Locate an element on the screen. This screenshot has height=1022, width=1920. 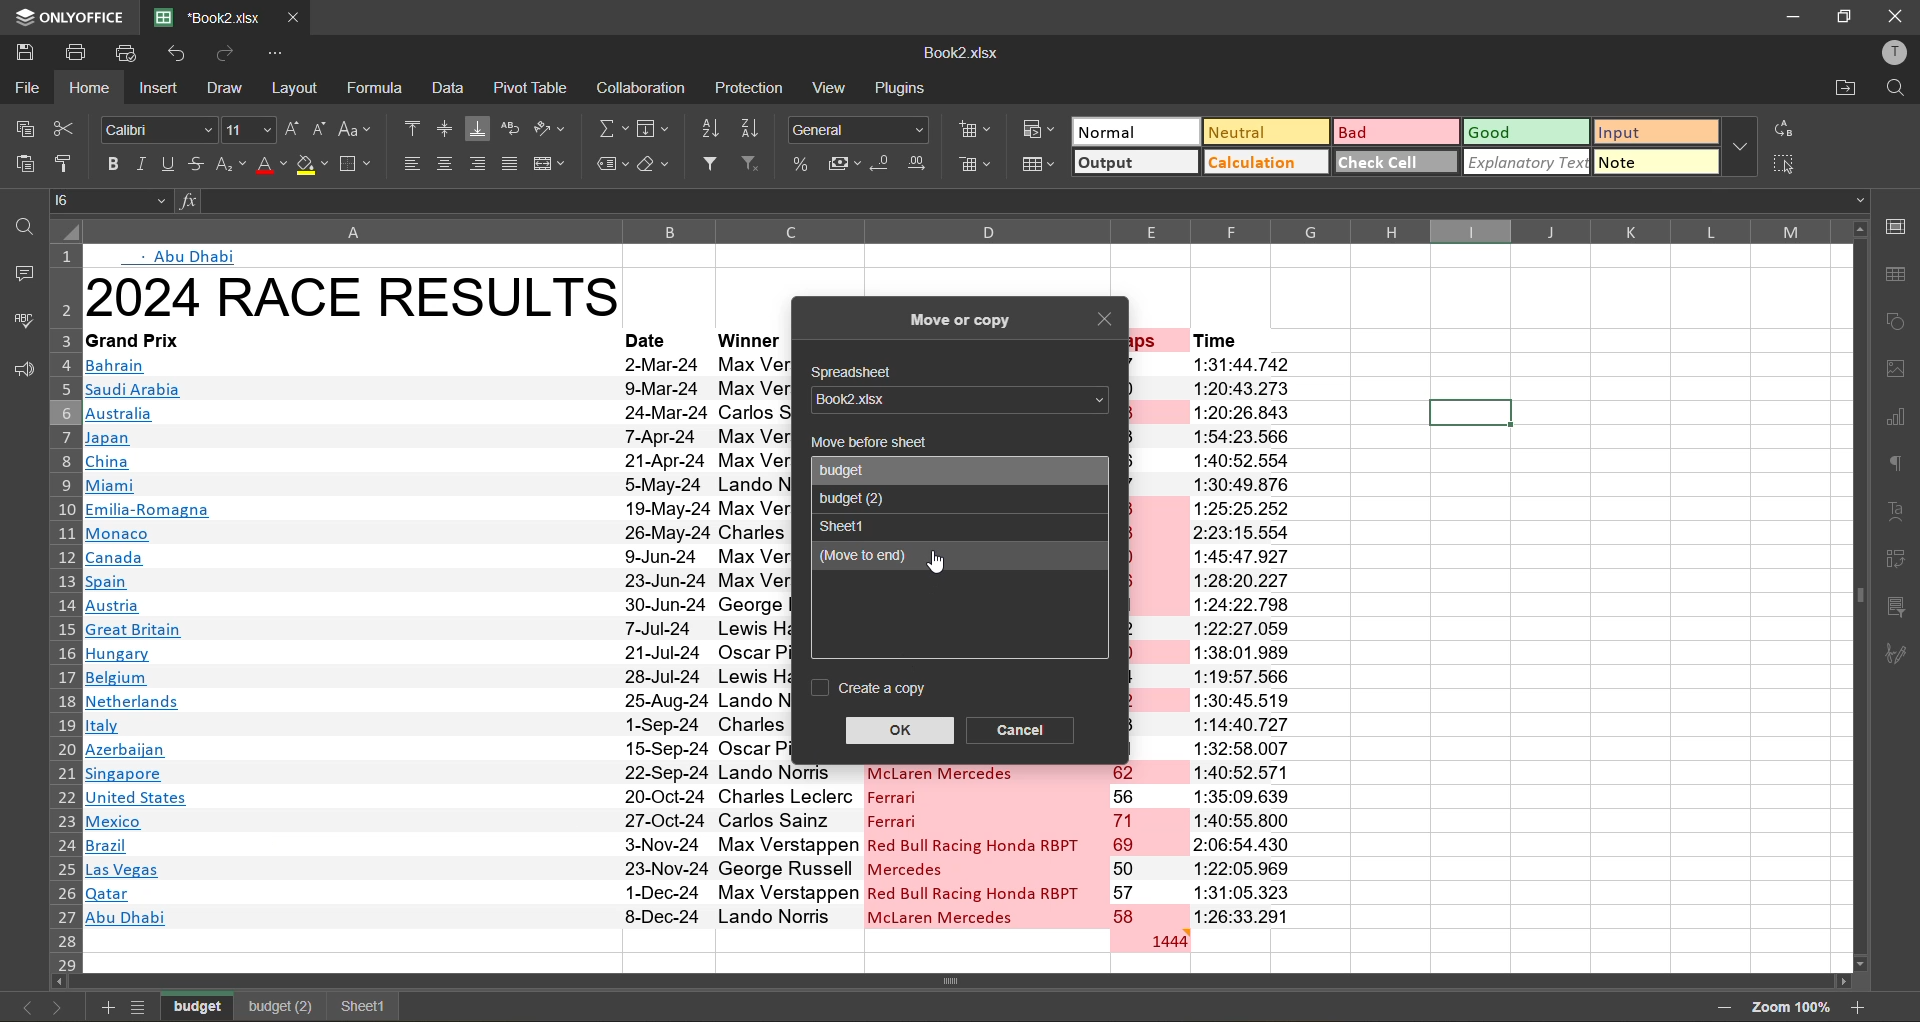
replace is located at coordinates (1781, 130).